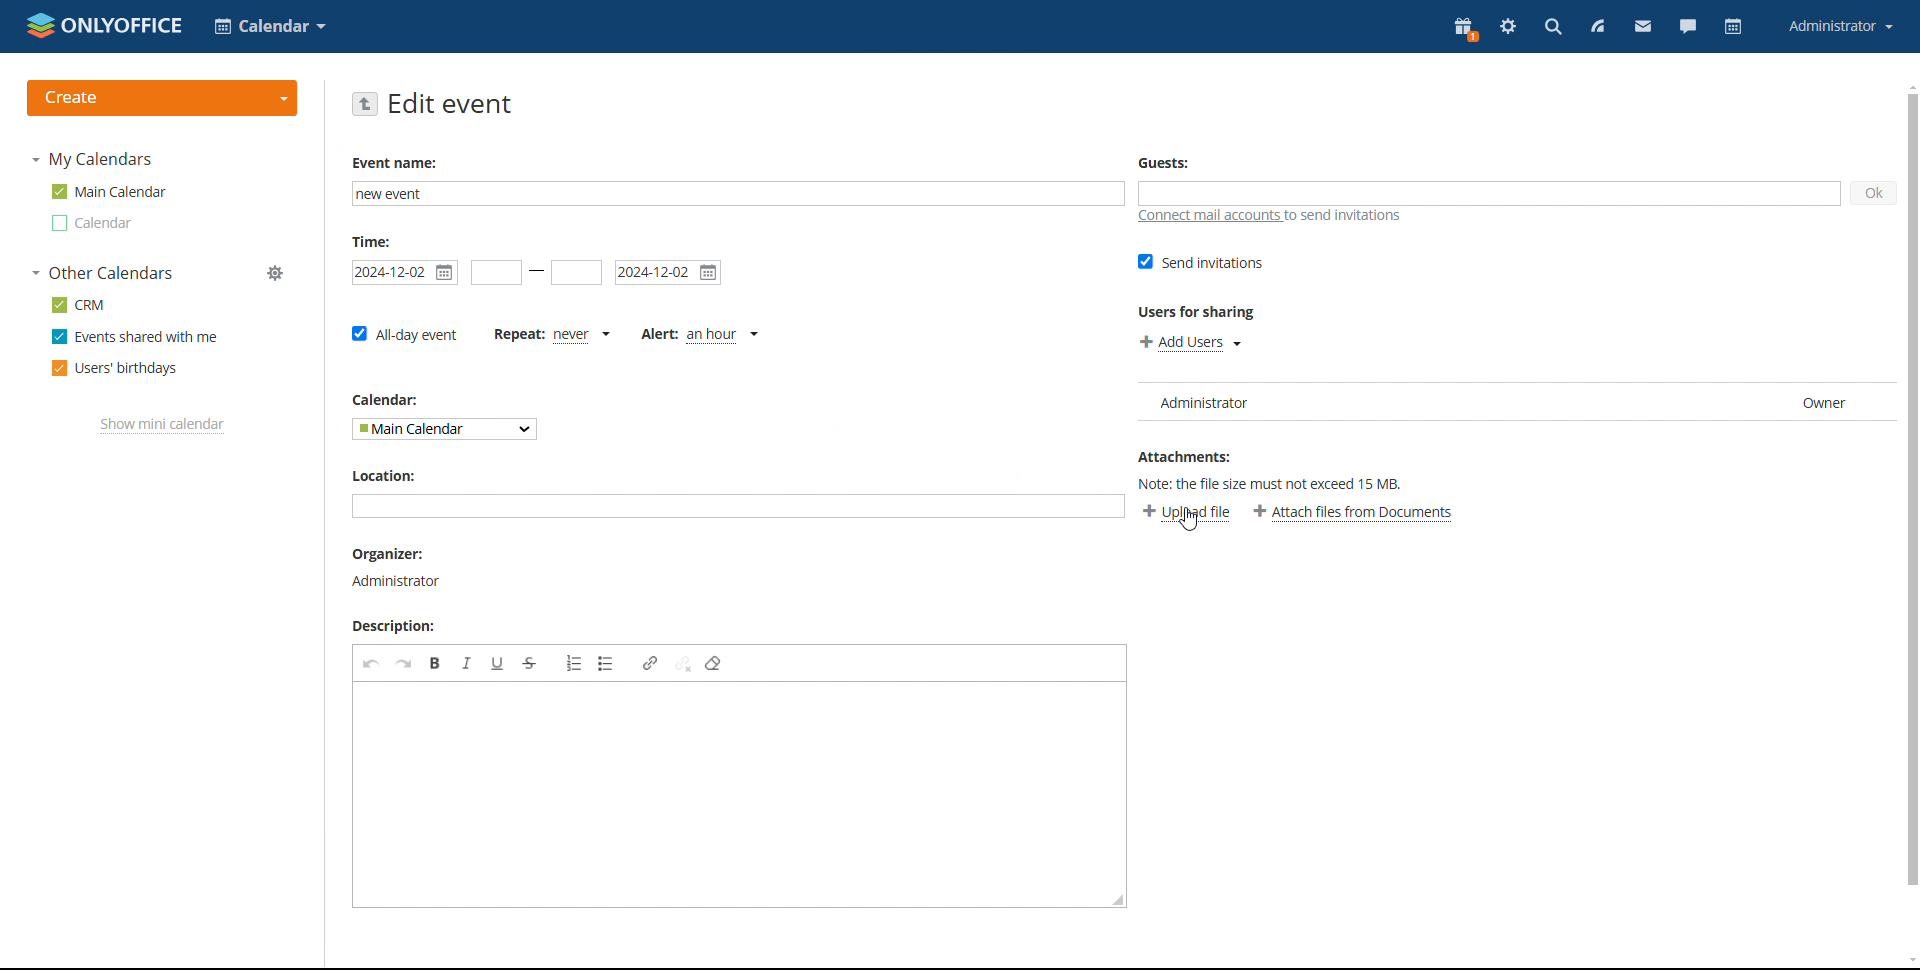  I want to click on upload file, so click(1187, 513).